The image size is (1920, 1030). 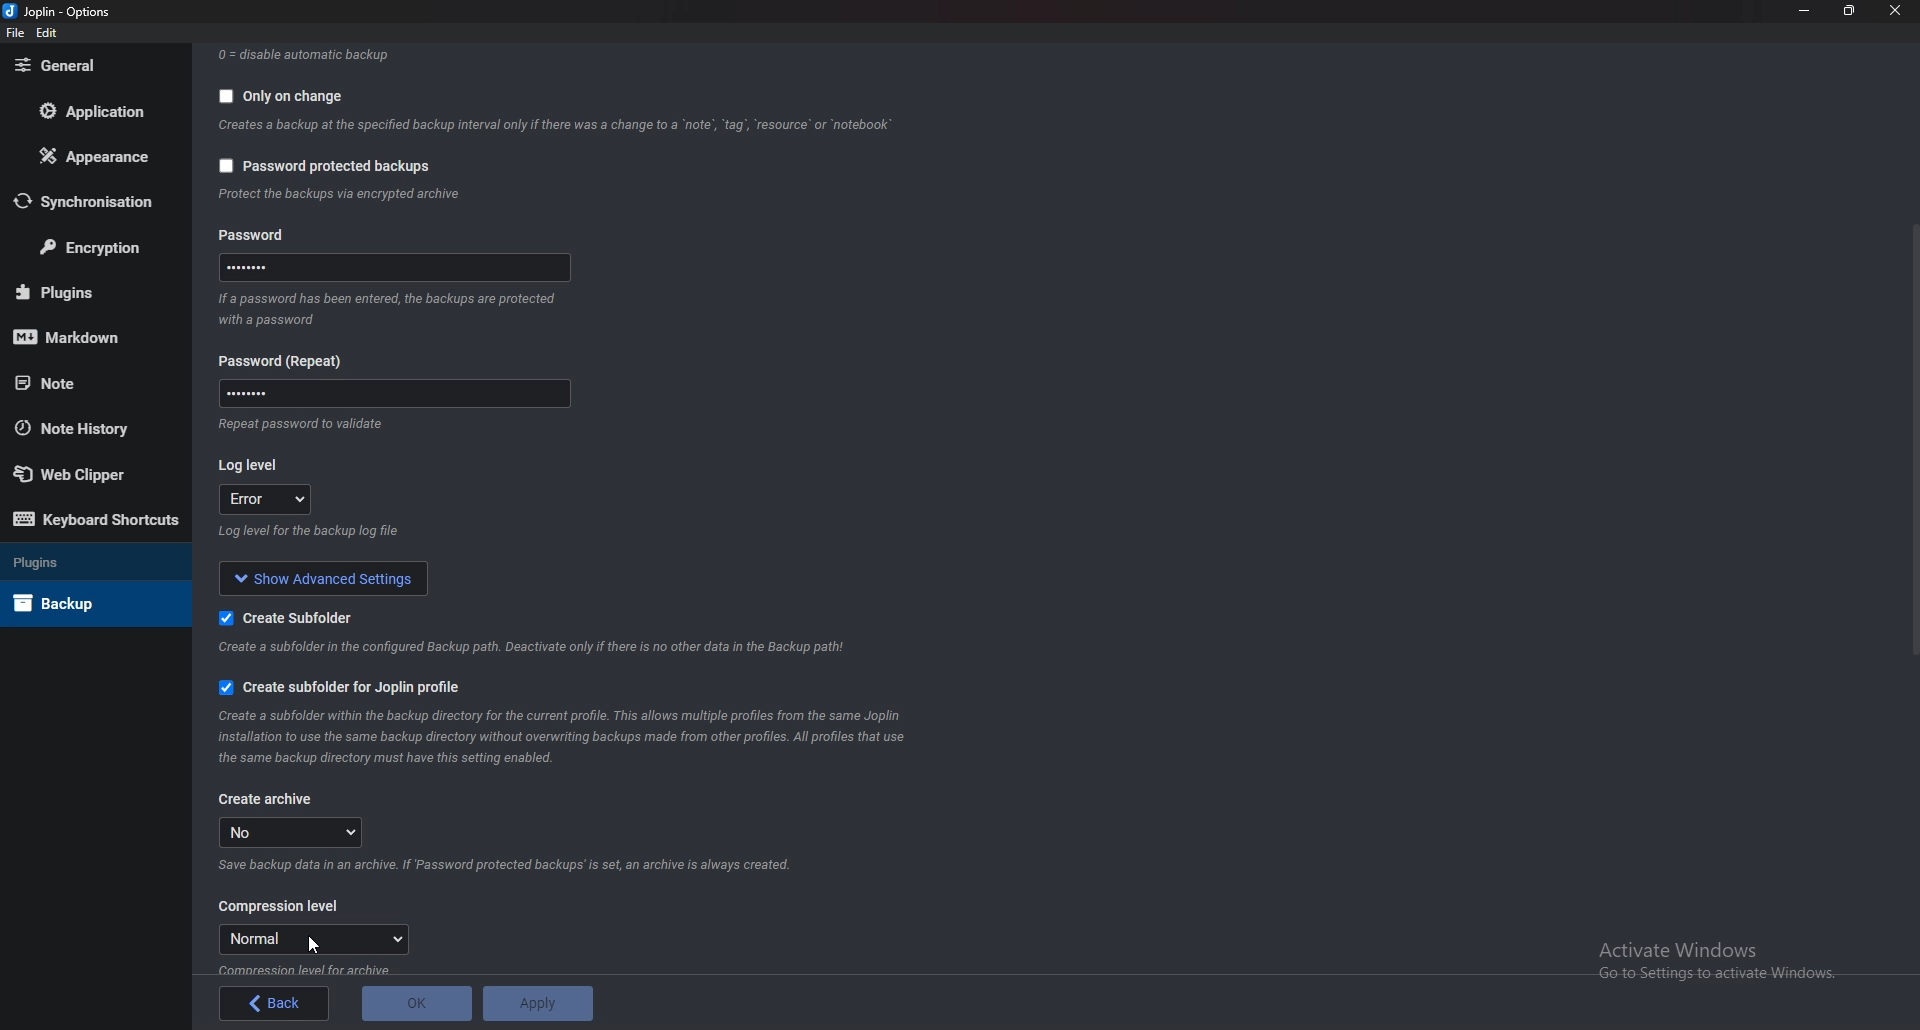 I want to click on cursor, so click(x=310, y=948).